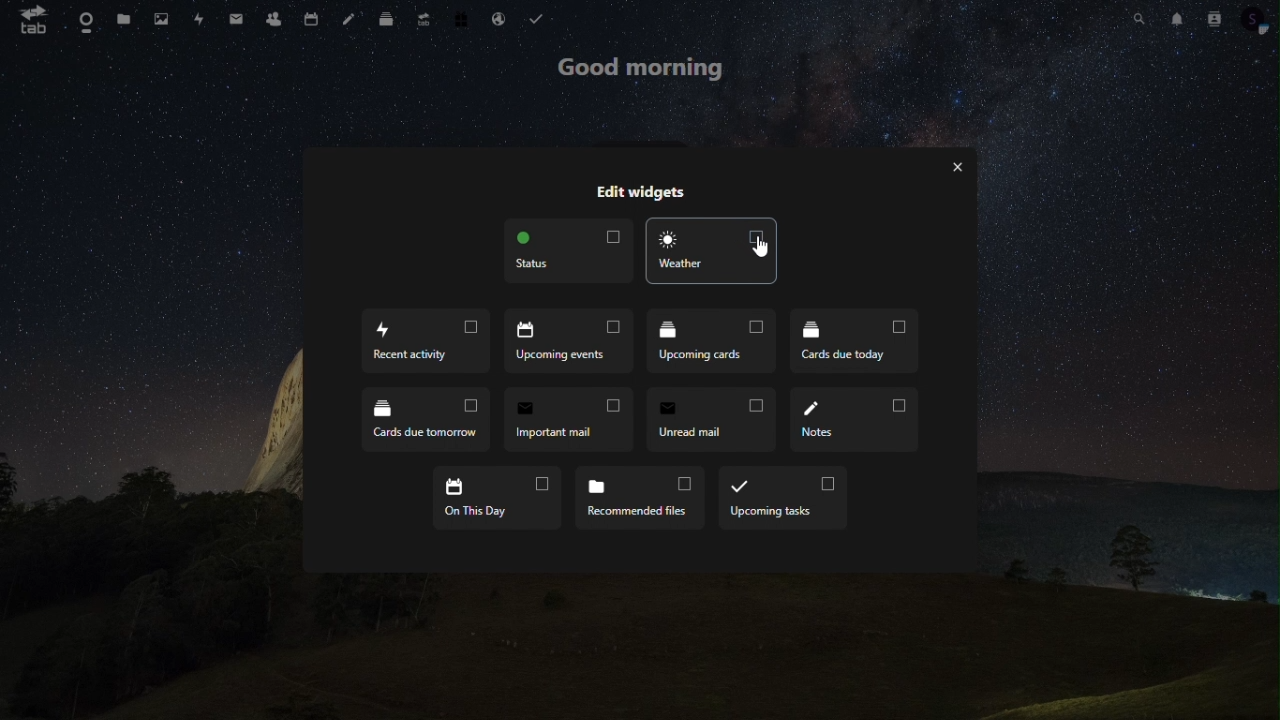 The width and height of the screenshot is (1280, 720). Describe the element at coordinates (641, 188) in the screenshot. I see `edit widgets` at that location.